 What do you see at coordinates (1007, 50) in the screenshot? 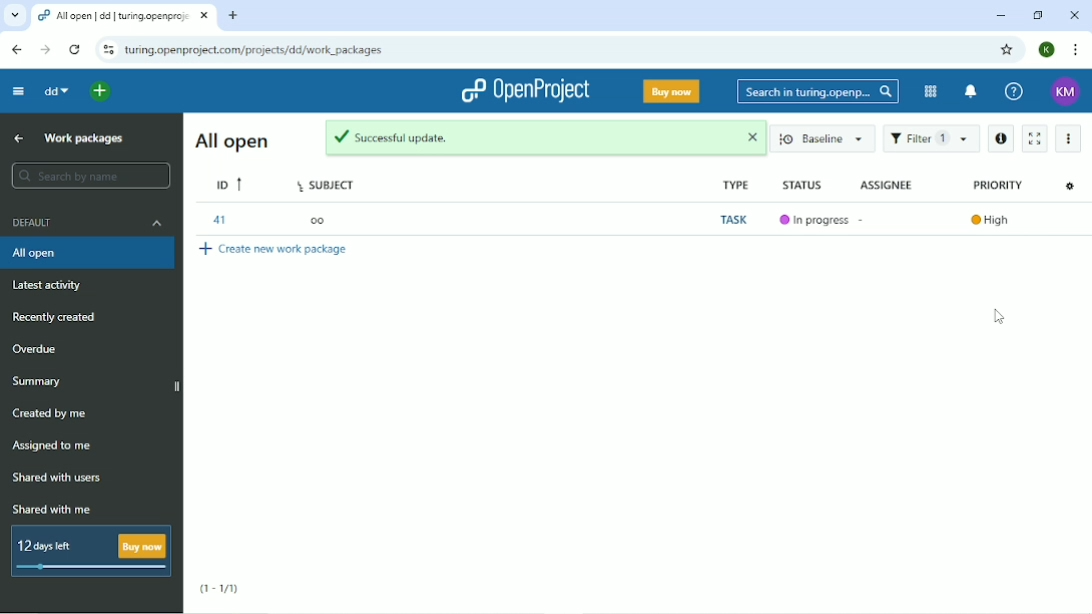
I see `Bookmark this tab` at bounding box center [1007, 50].